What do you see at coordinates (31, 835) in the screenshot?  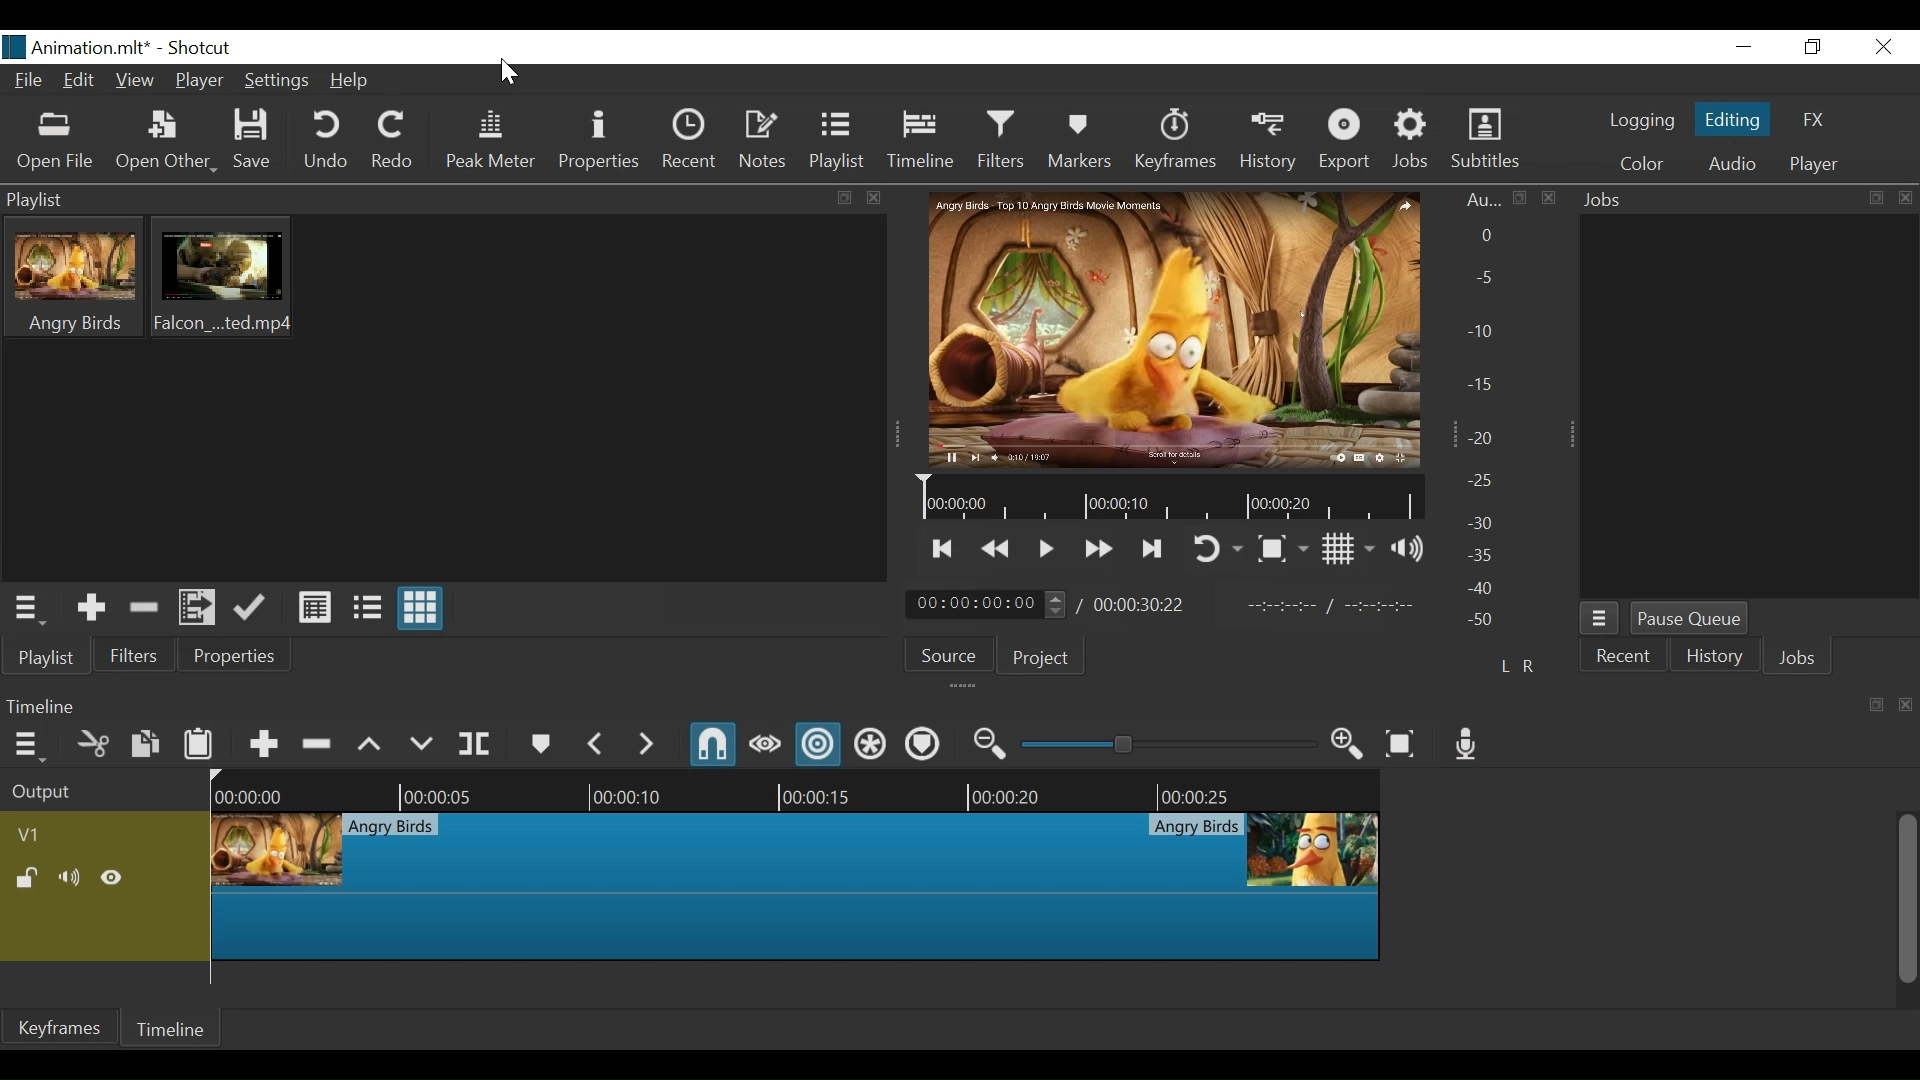 I see `Track Header` at bounding box center [31, 835].